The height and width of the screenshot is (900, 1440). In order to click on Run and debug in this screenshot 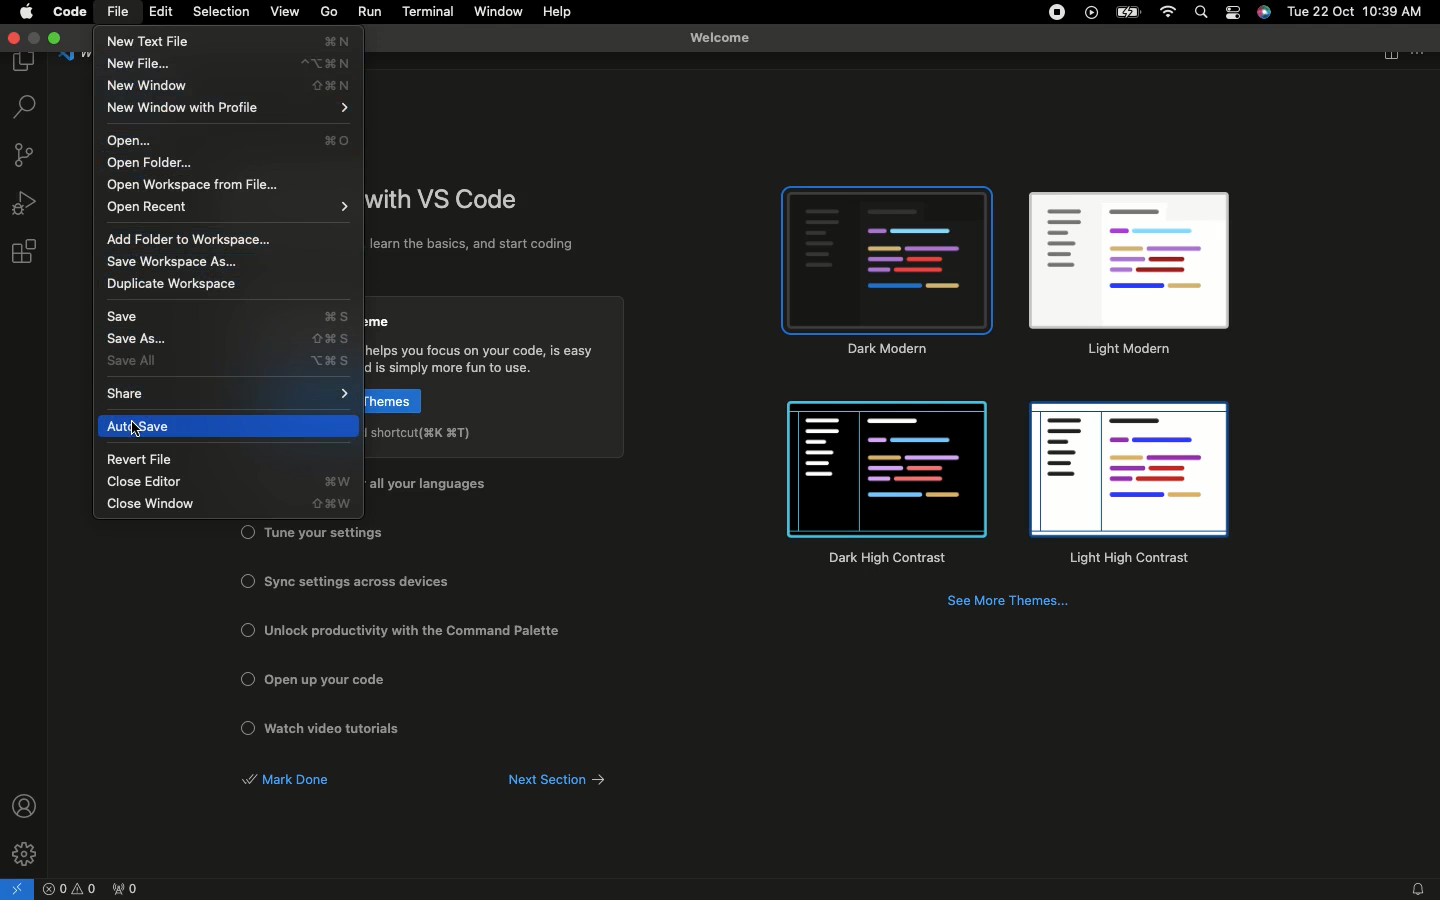, I will do `click(26, 202)`.